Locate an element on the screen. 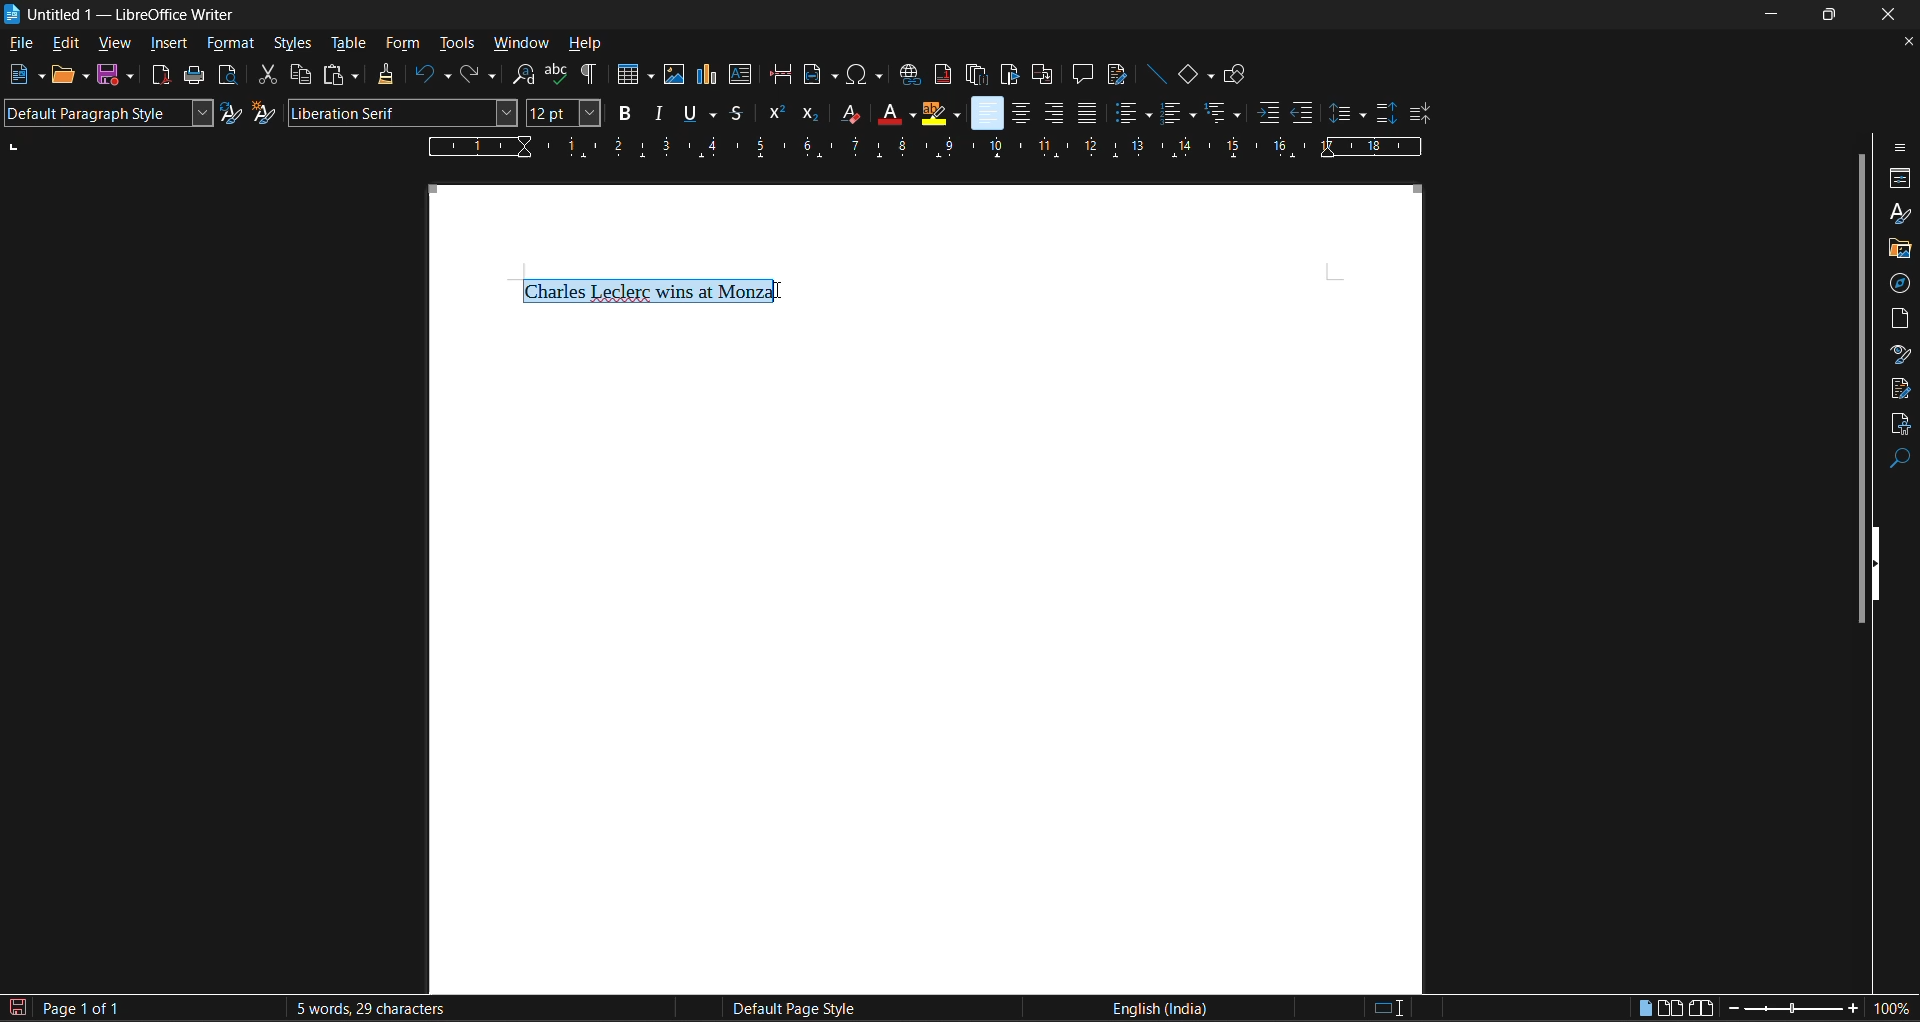 The image size is (1920, 1022). standard selection is located at coordinates (1388, 1010).